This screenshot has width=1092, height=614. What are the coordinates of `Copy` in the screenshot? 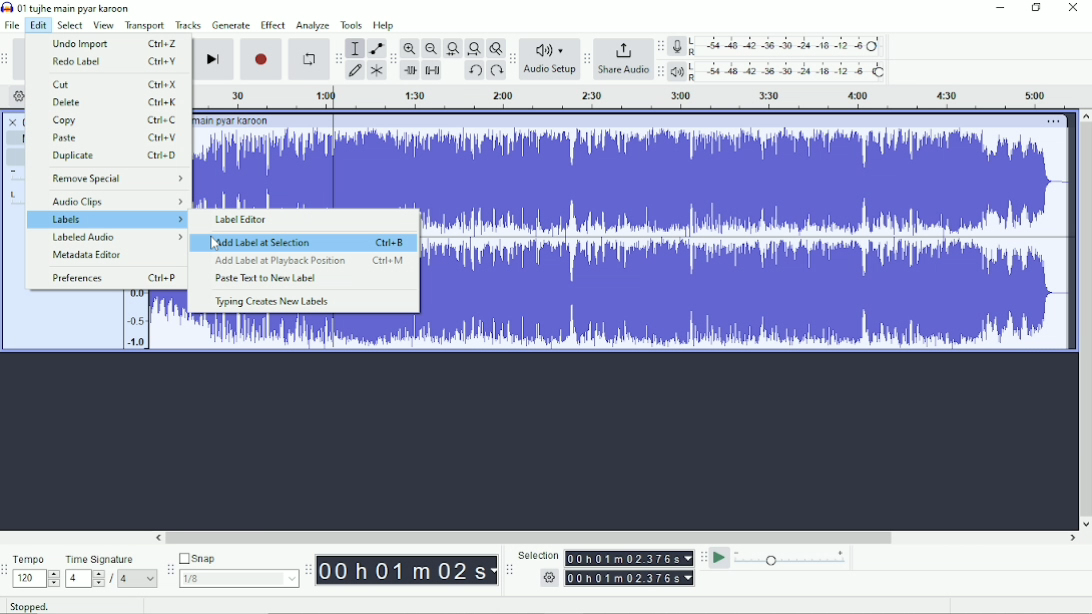 It's located at (116, 121).